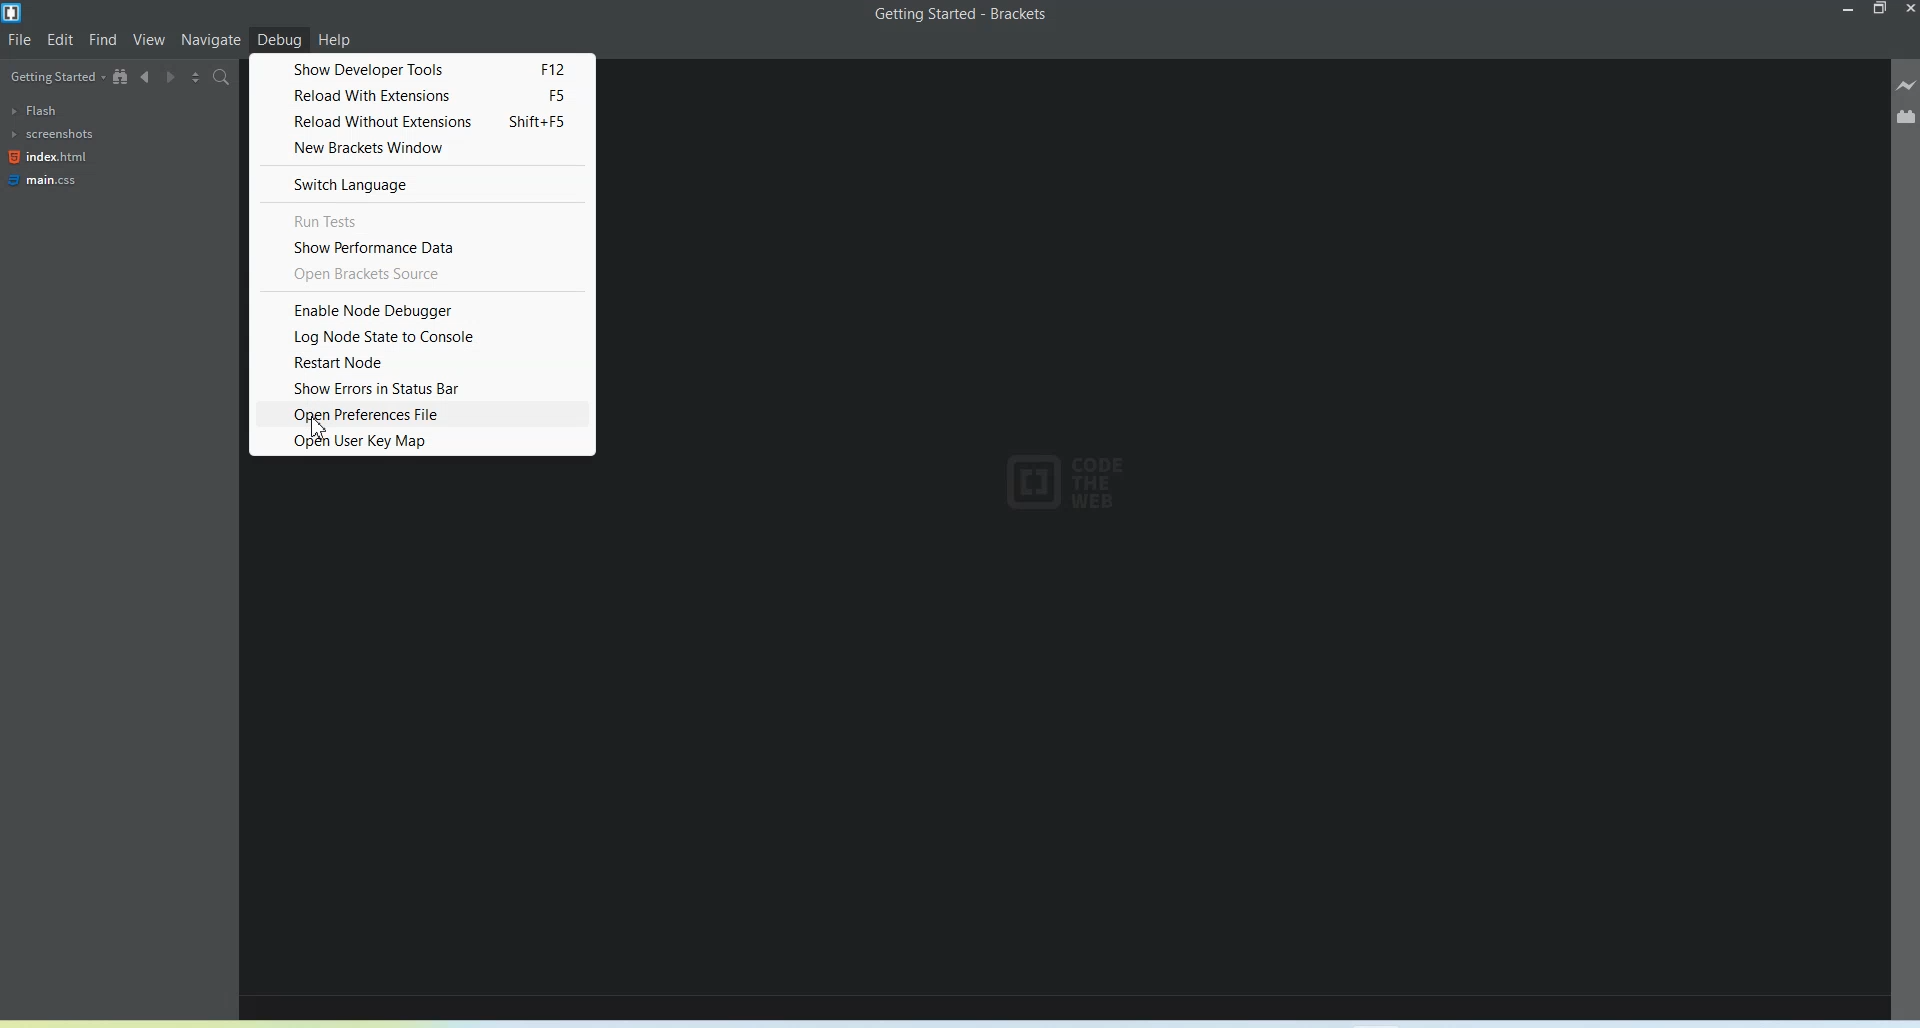 The height and width of the screenshot is (1028, 1920). What do you see at coordinates (172, 77) in the screenshot?
I see `Navigate Forwards` at bounding box center [172, 77].